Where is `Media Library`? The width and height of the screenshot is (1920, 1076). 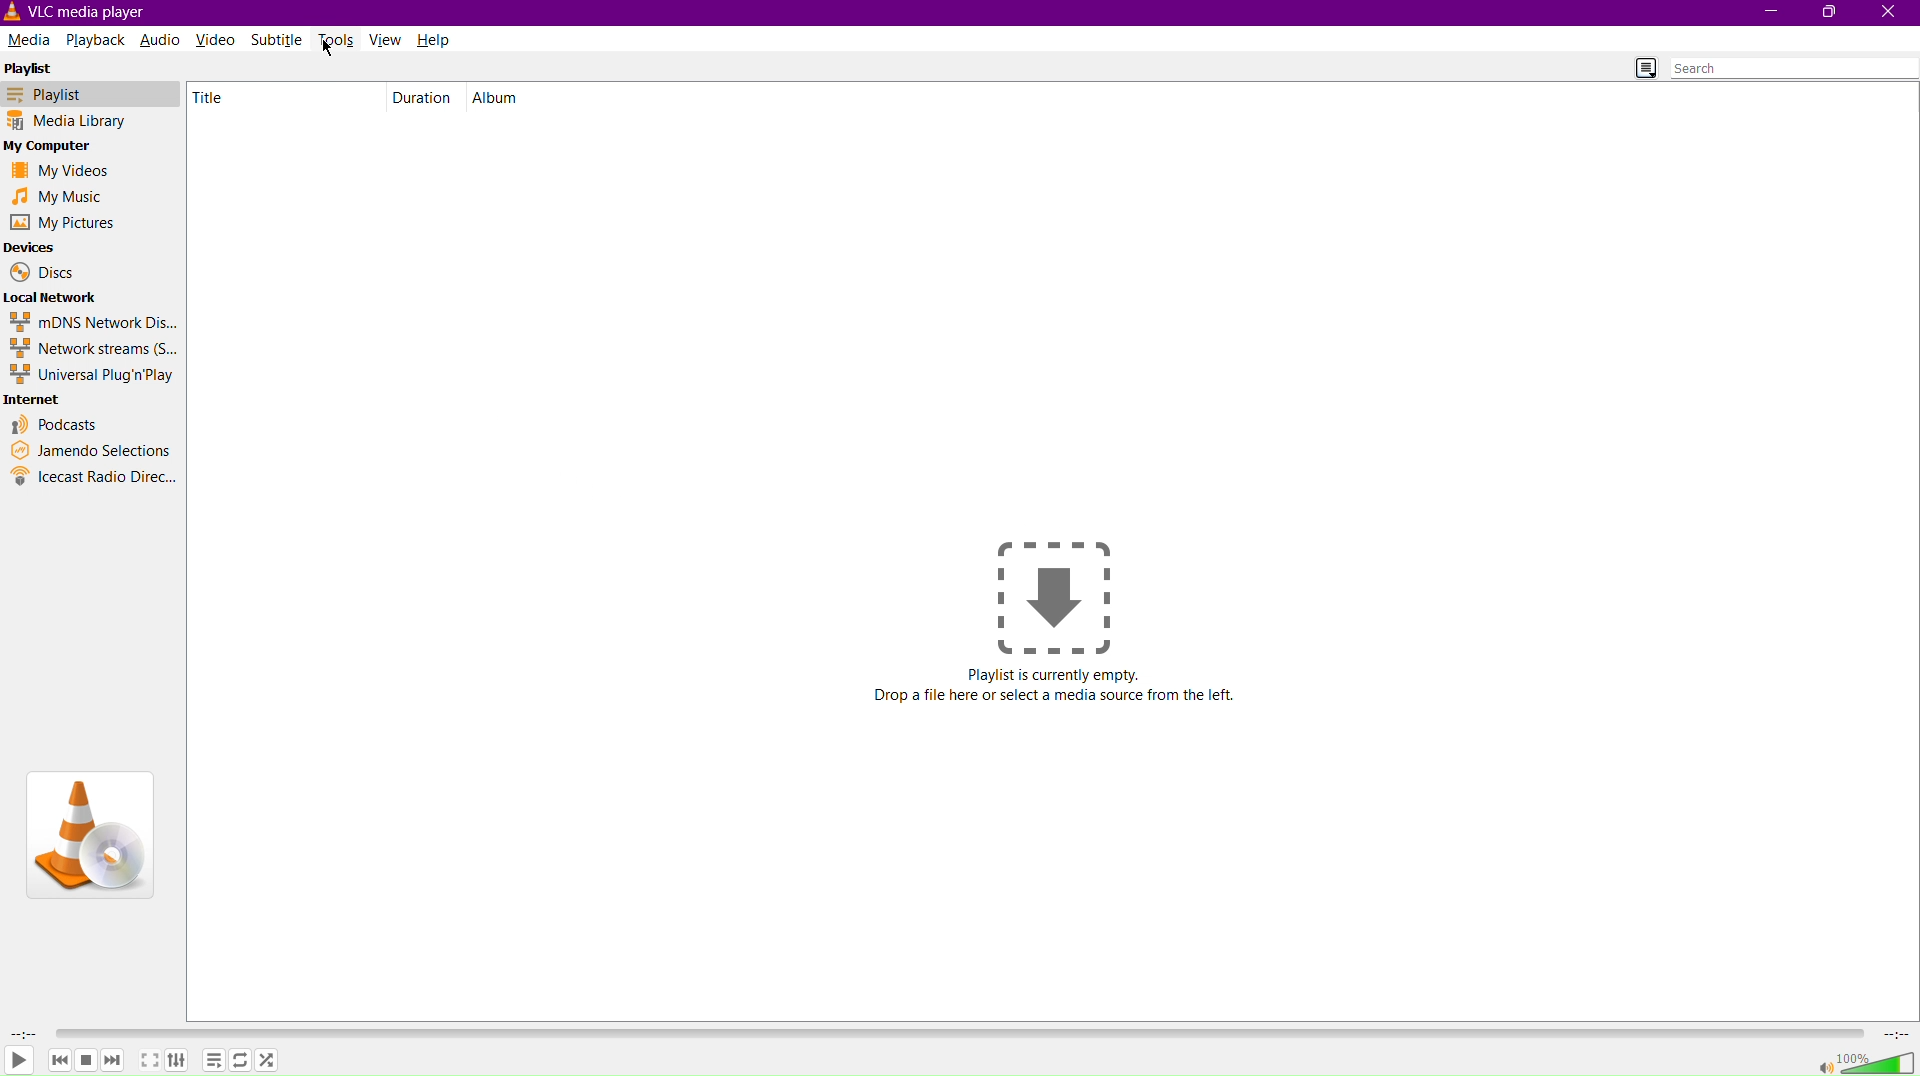 Media Library is located at coordinates (91, 121).